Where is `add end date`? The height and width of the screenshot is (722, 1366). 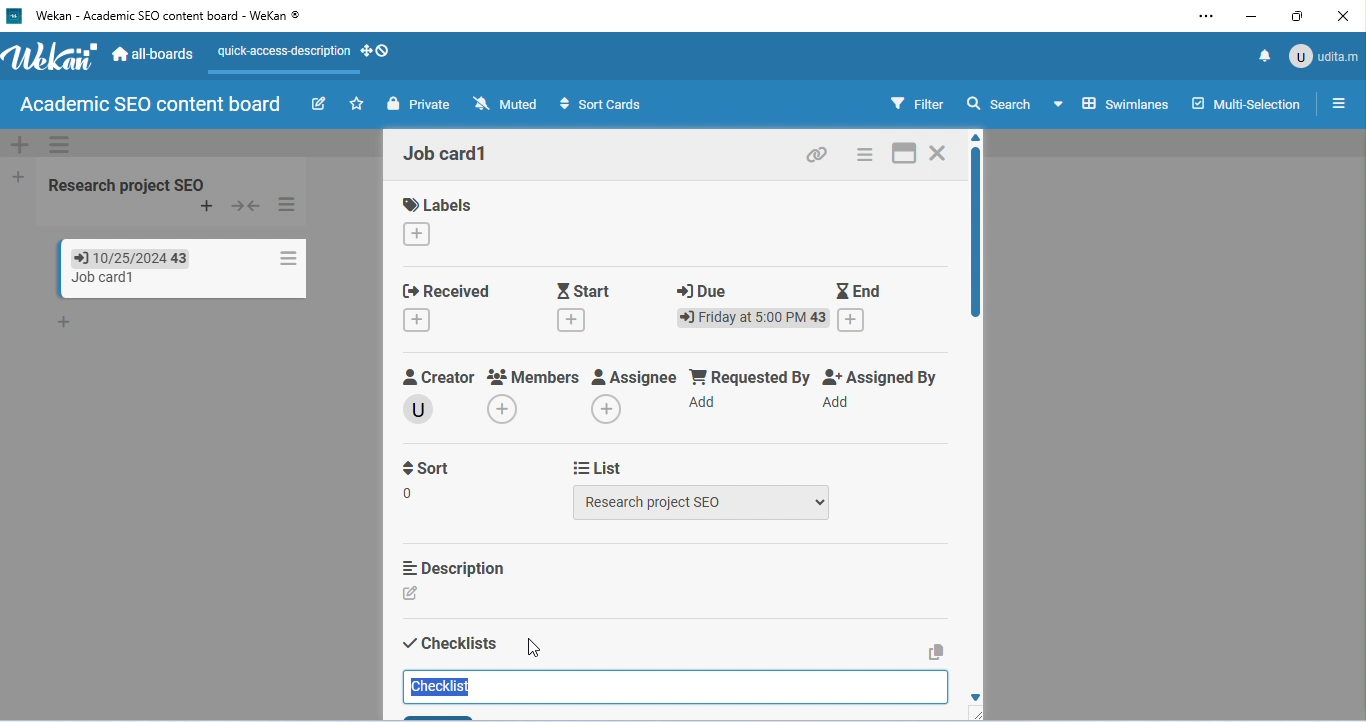
add end date is located at coordinates (853, 320).